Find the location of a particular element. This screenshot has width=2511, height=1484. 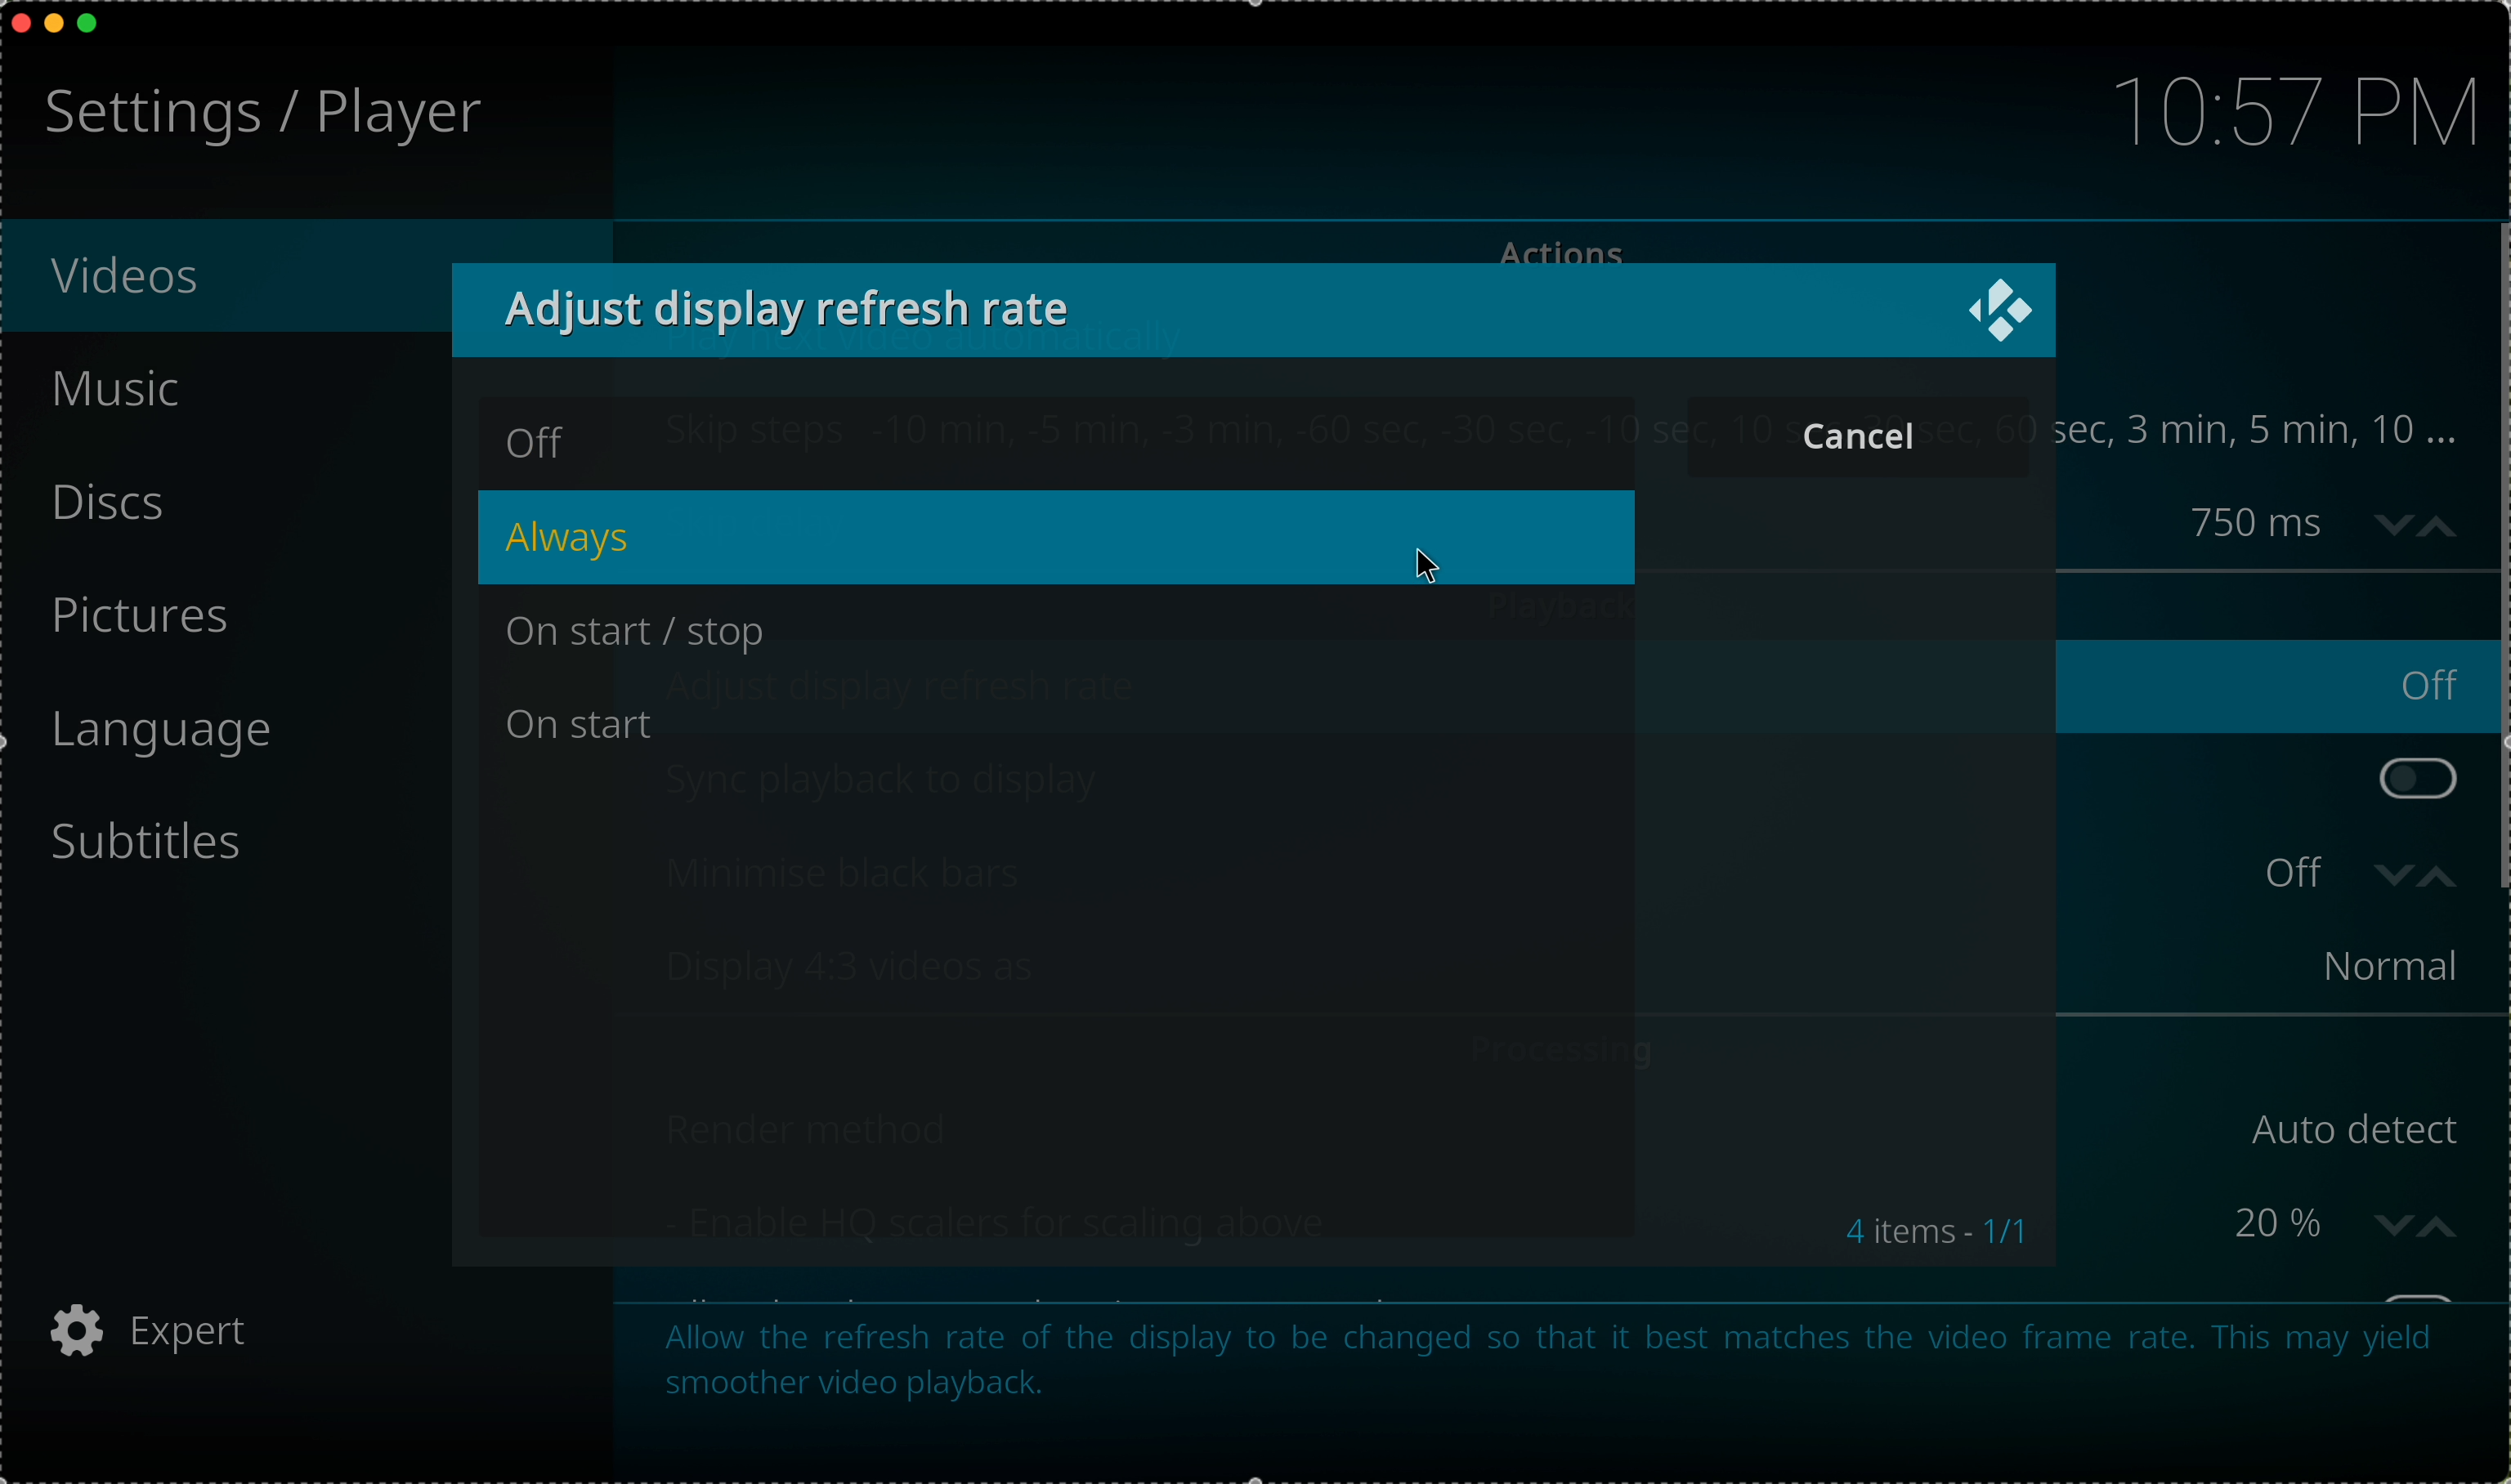

increase value is located at coordinates (2445, 1225).